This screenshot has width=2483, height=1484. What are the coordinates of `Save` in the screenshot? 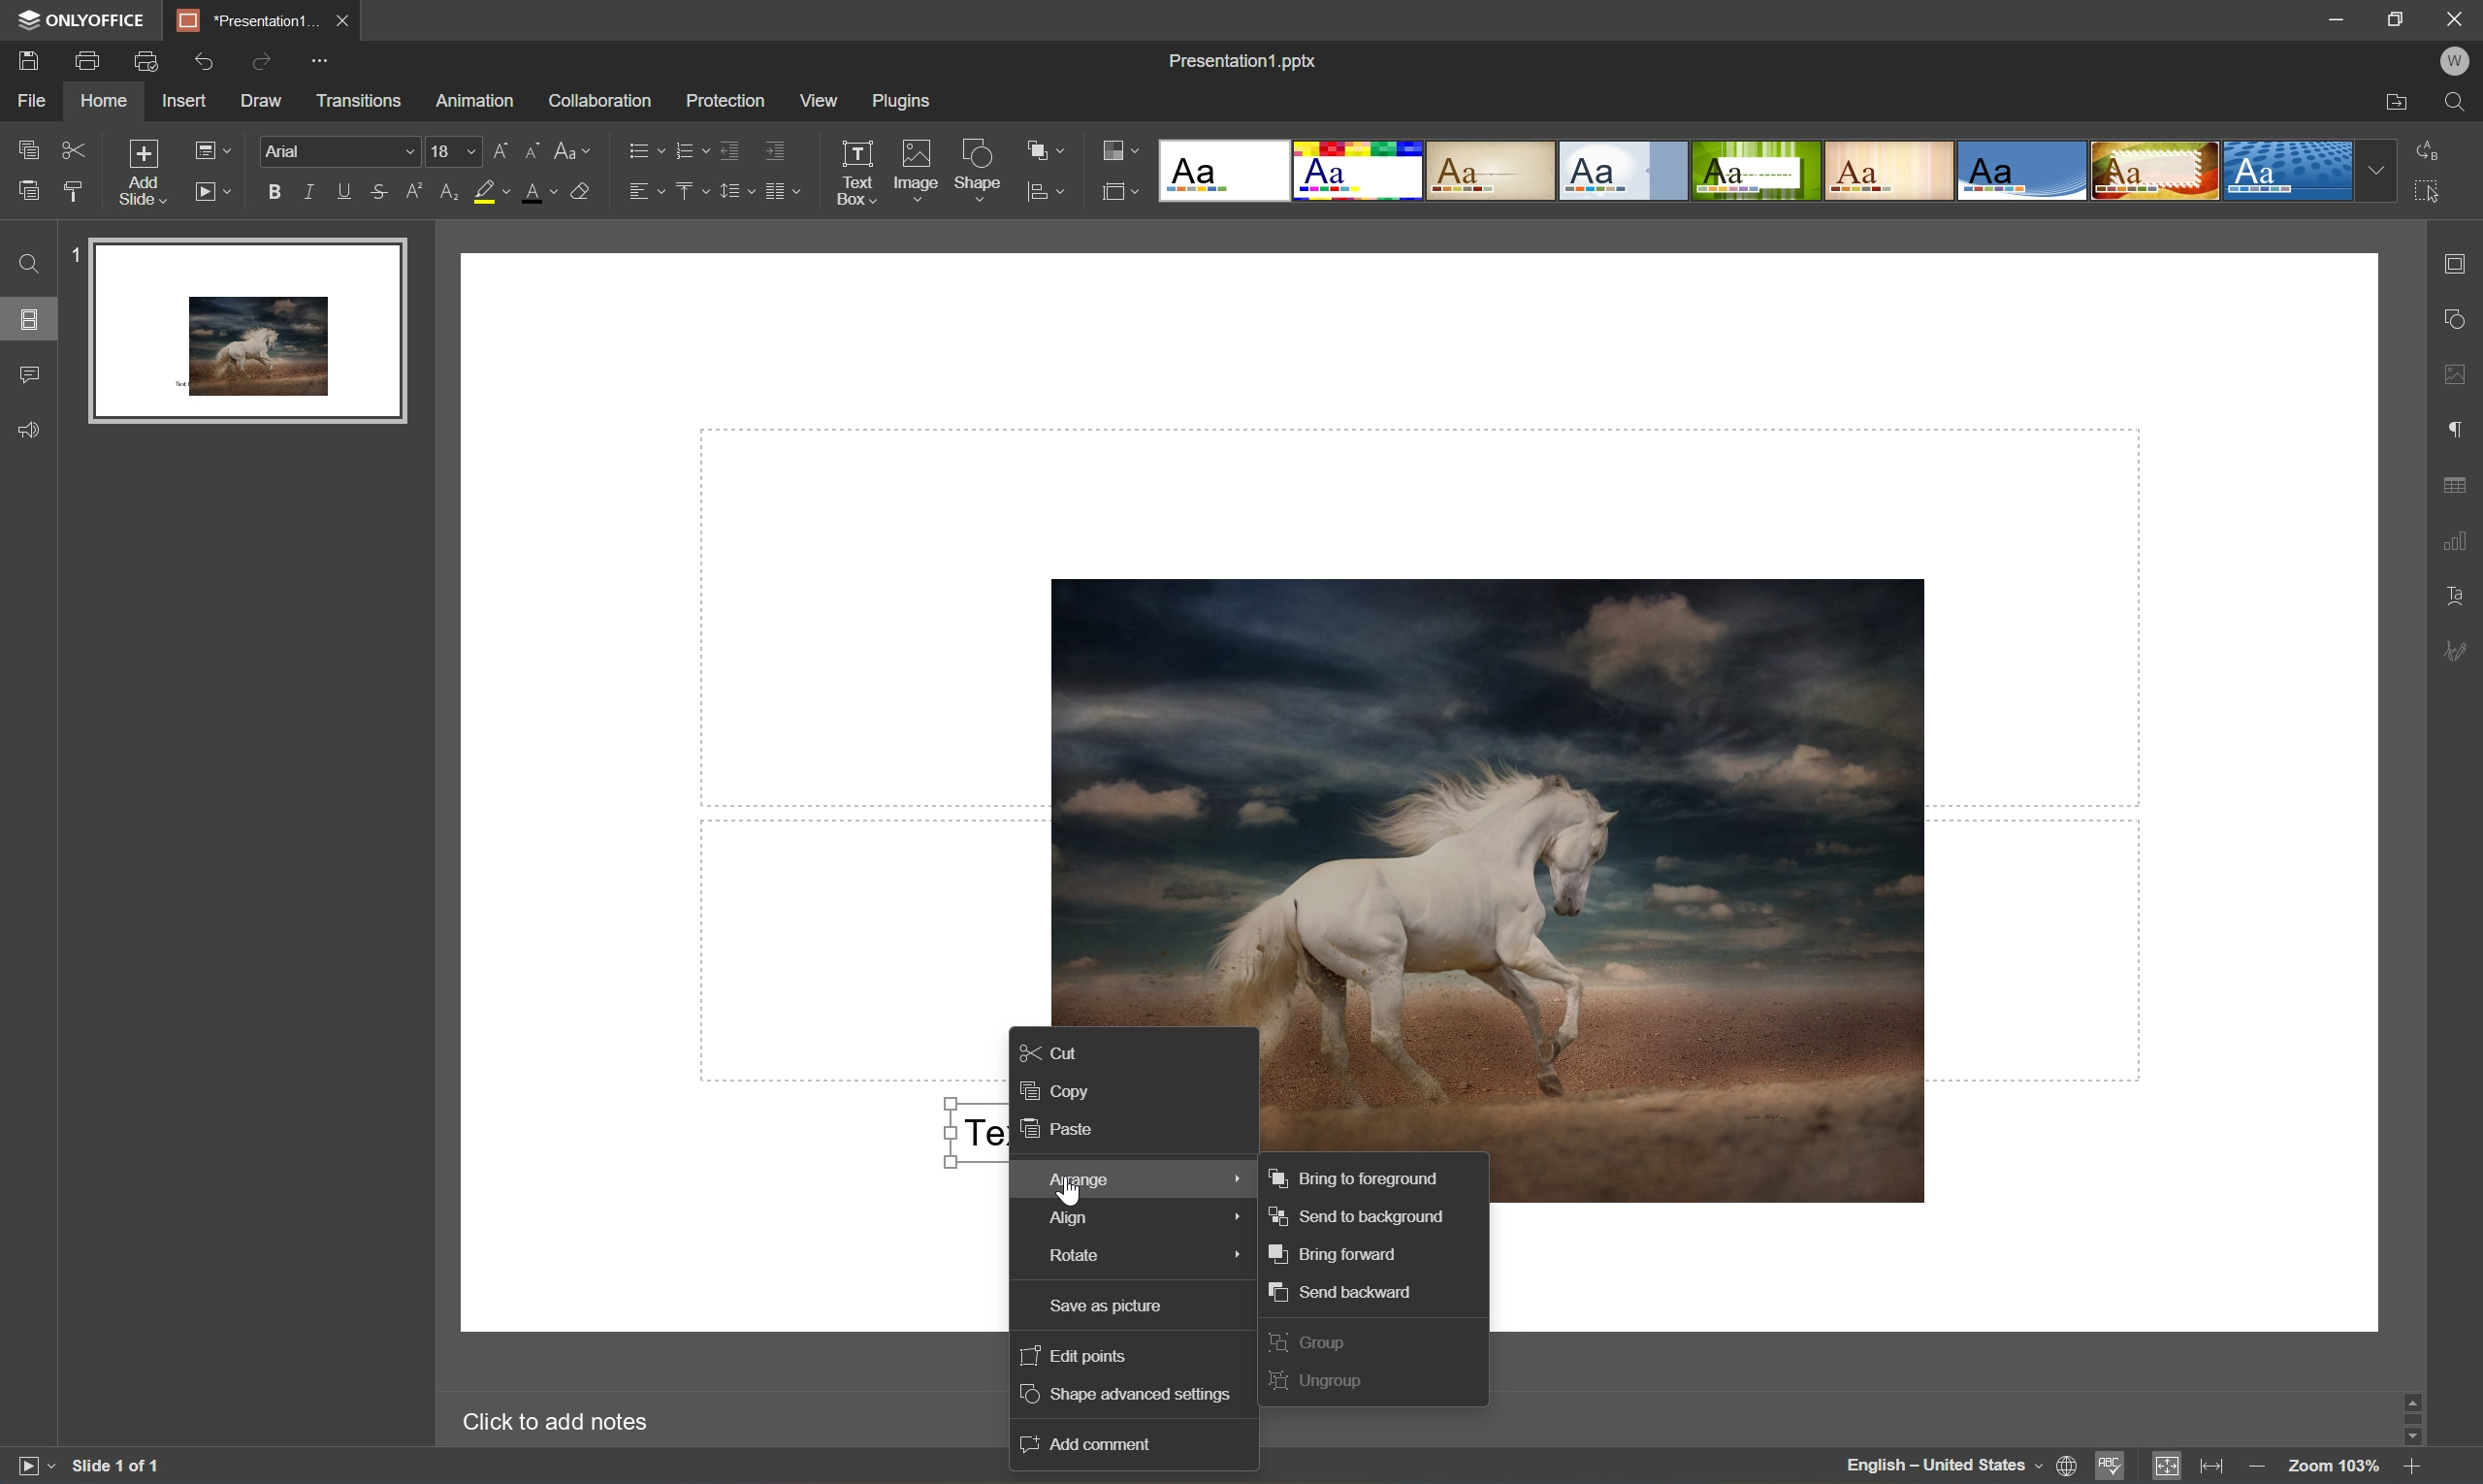 It's located at (337, 19).